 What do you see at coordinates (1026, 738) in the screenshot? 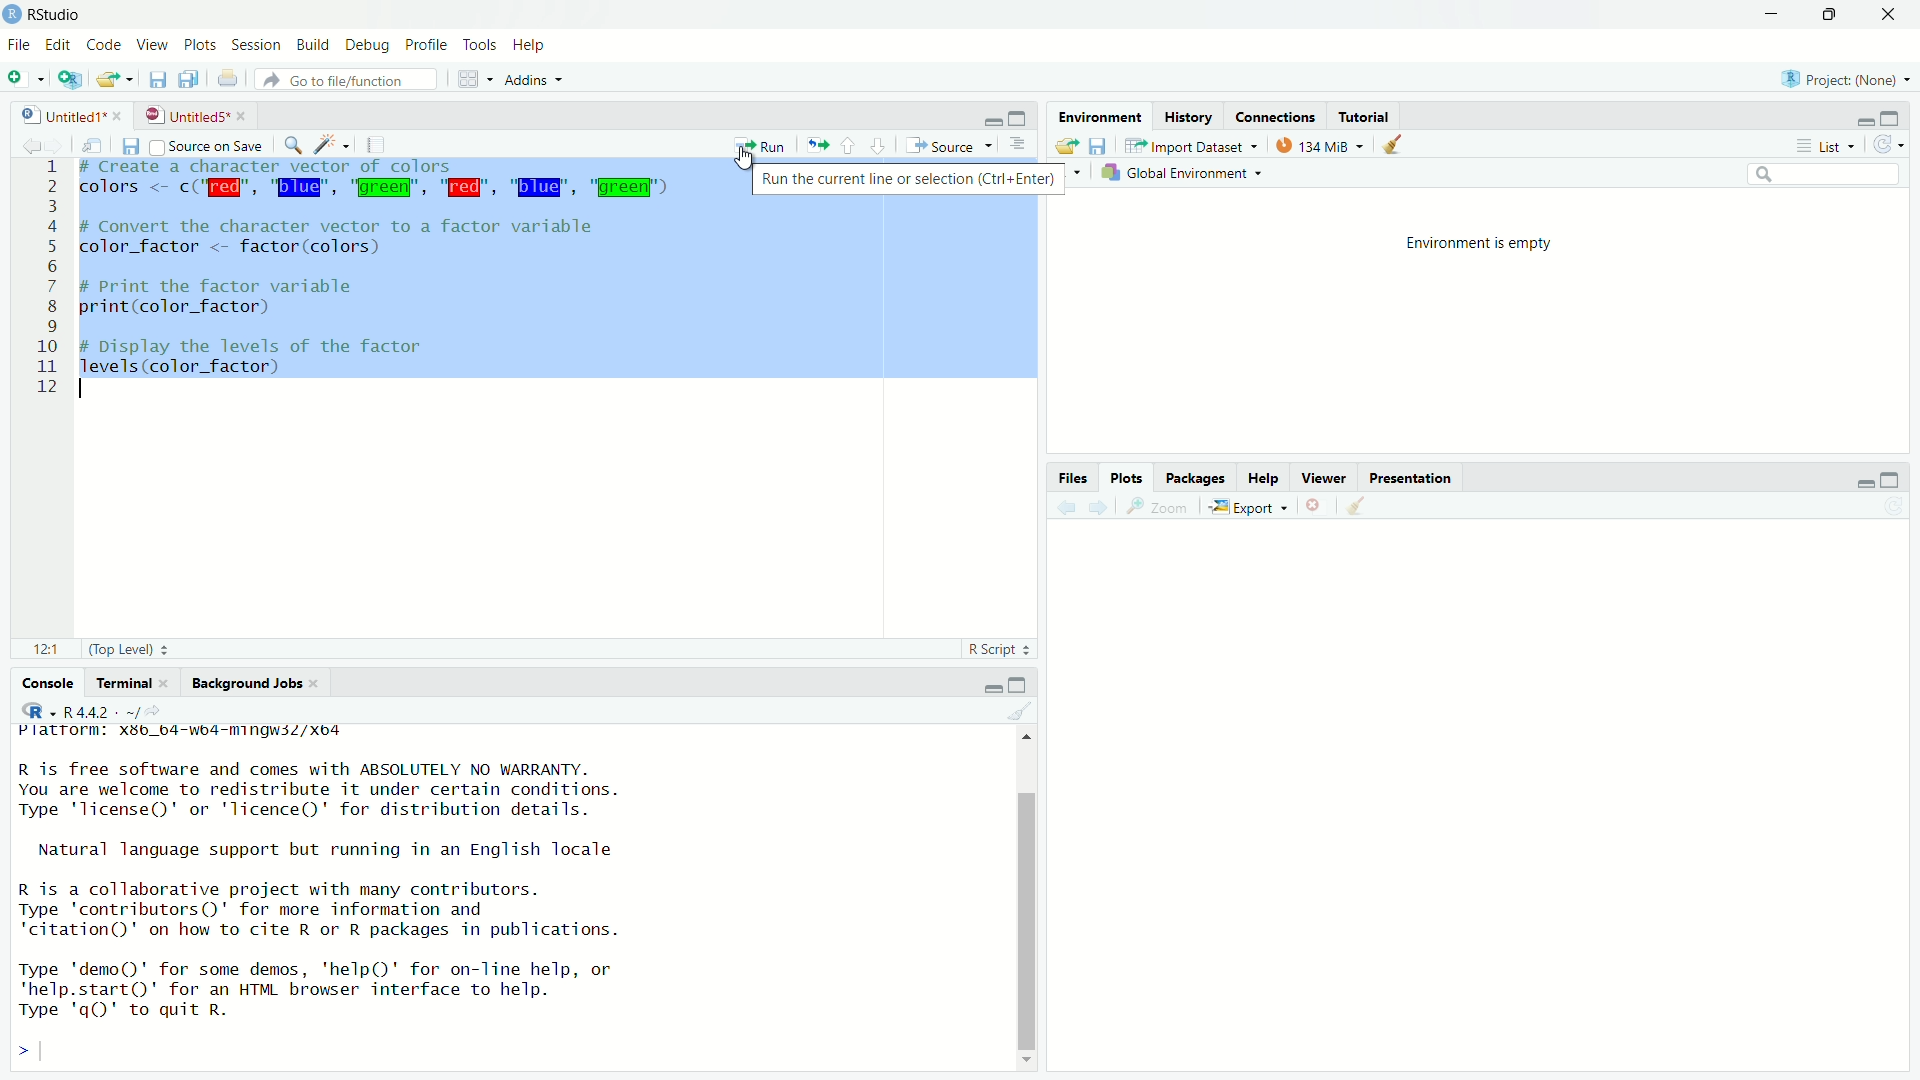
I see `move top` at bounding box center [1026, 738].